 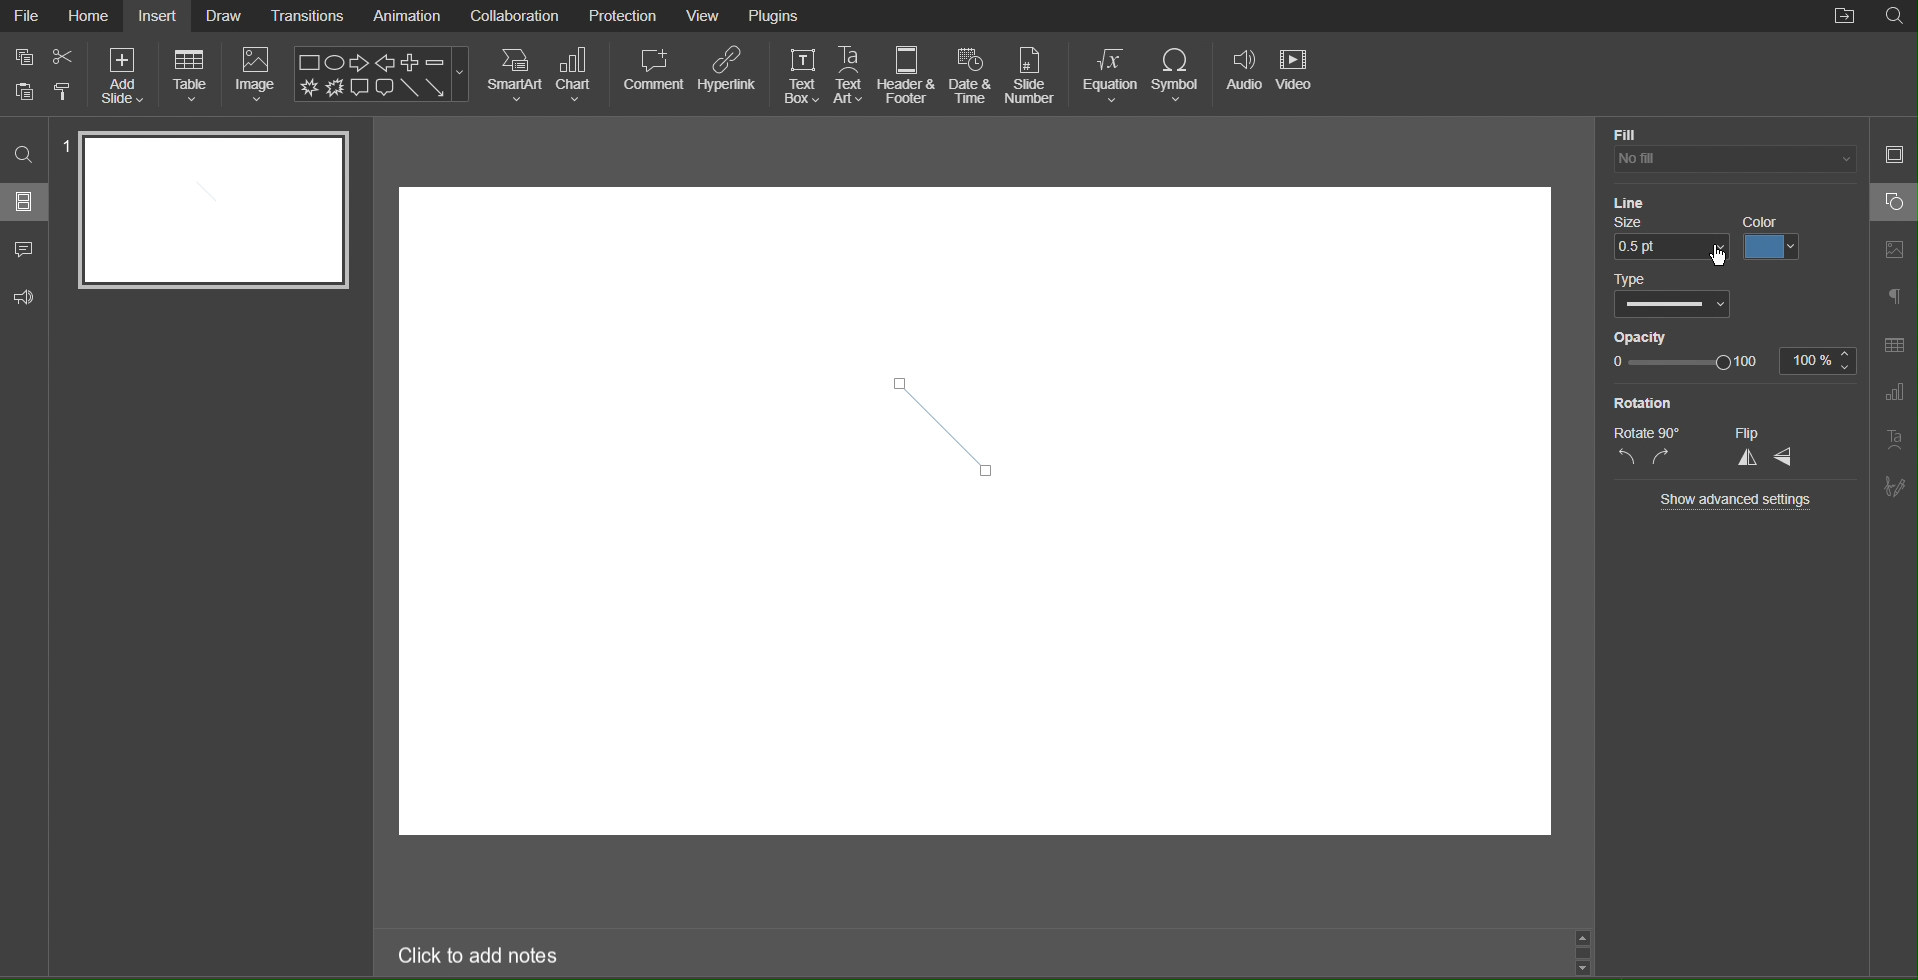 I want to click on Rotate CCW, so click(x=1627, y=458).